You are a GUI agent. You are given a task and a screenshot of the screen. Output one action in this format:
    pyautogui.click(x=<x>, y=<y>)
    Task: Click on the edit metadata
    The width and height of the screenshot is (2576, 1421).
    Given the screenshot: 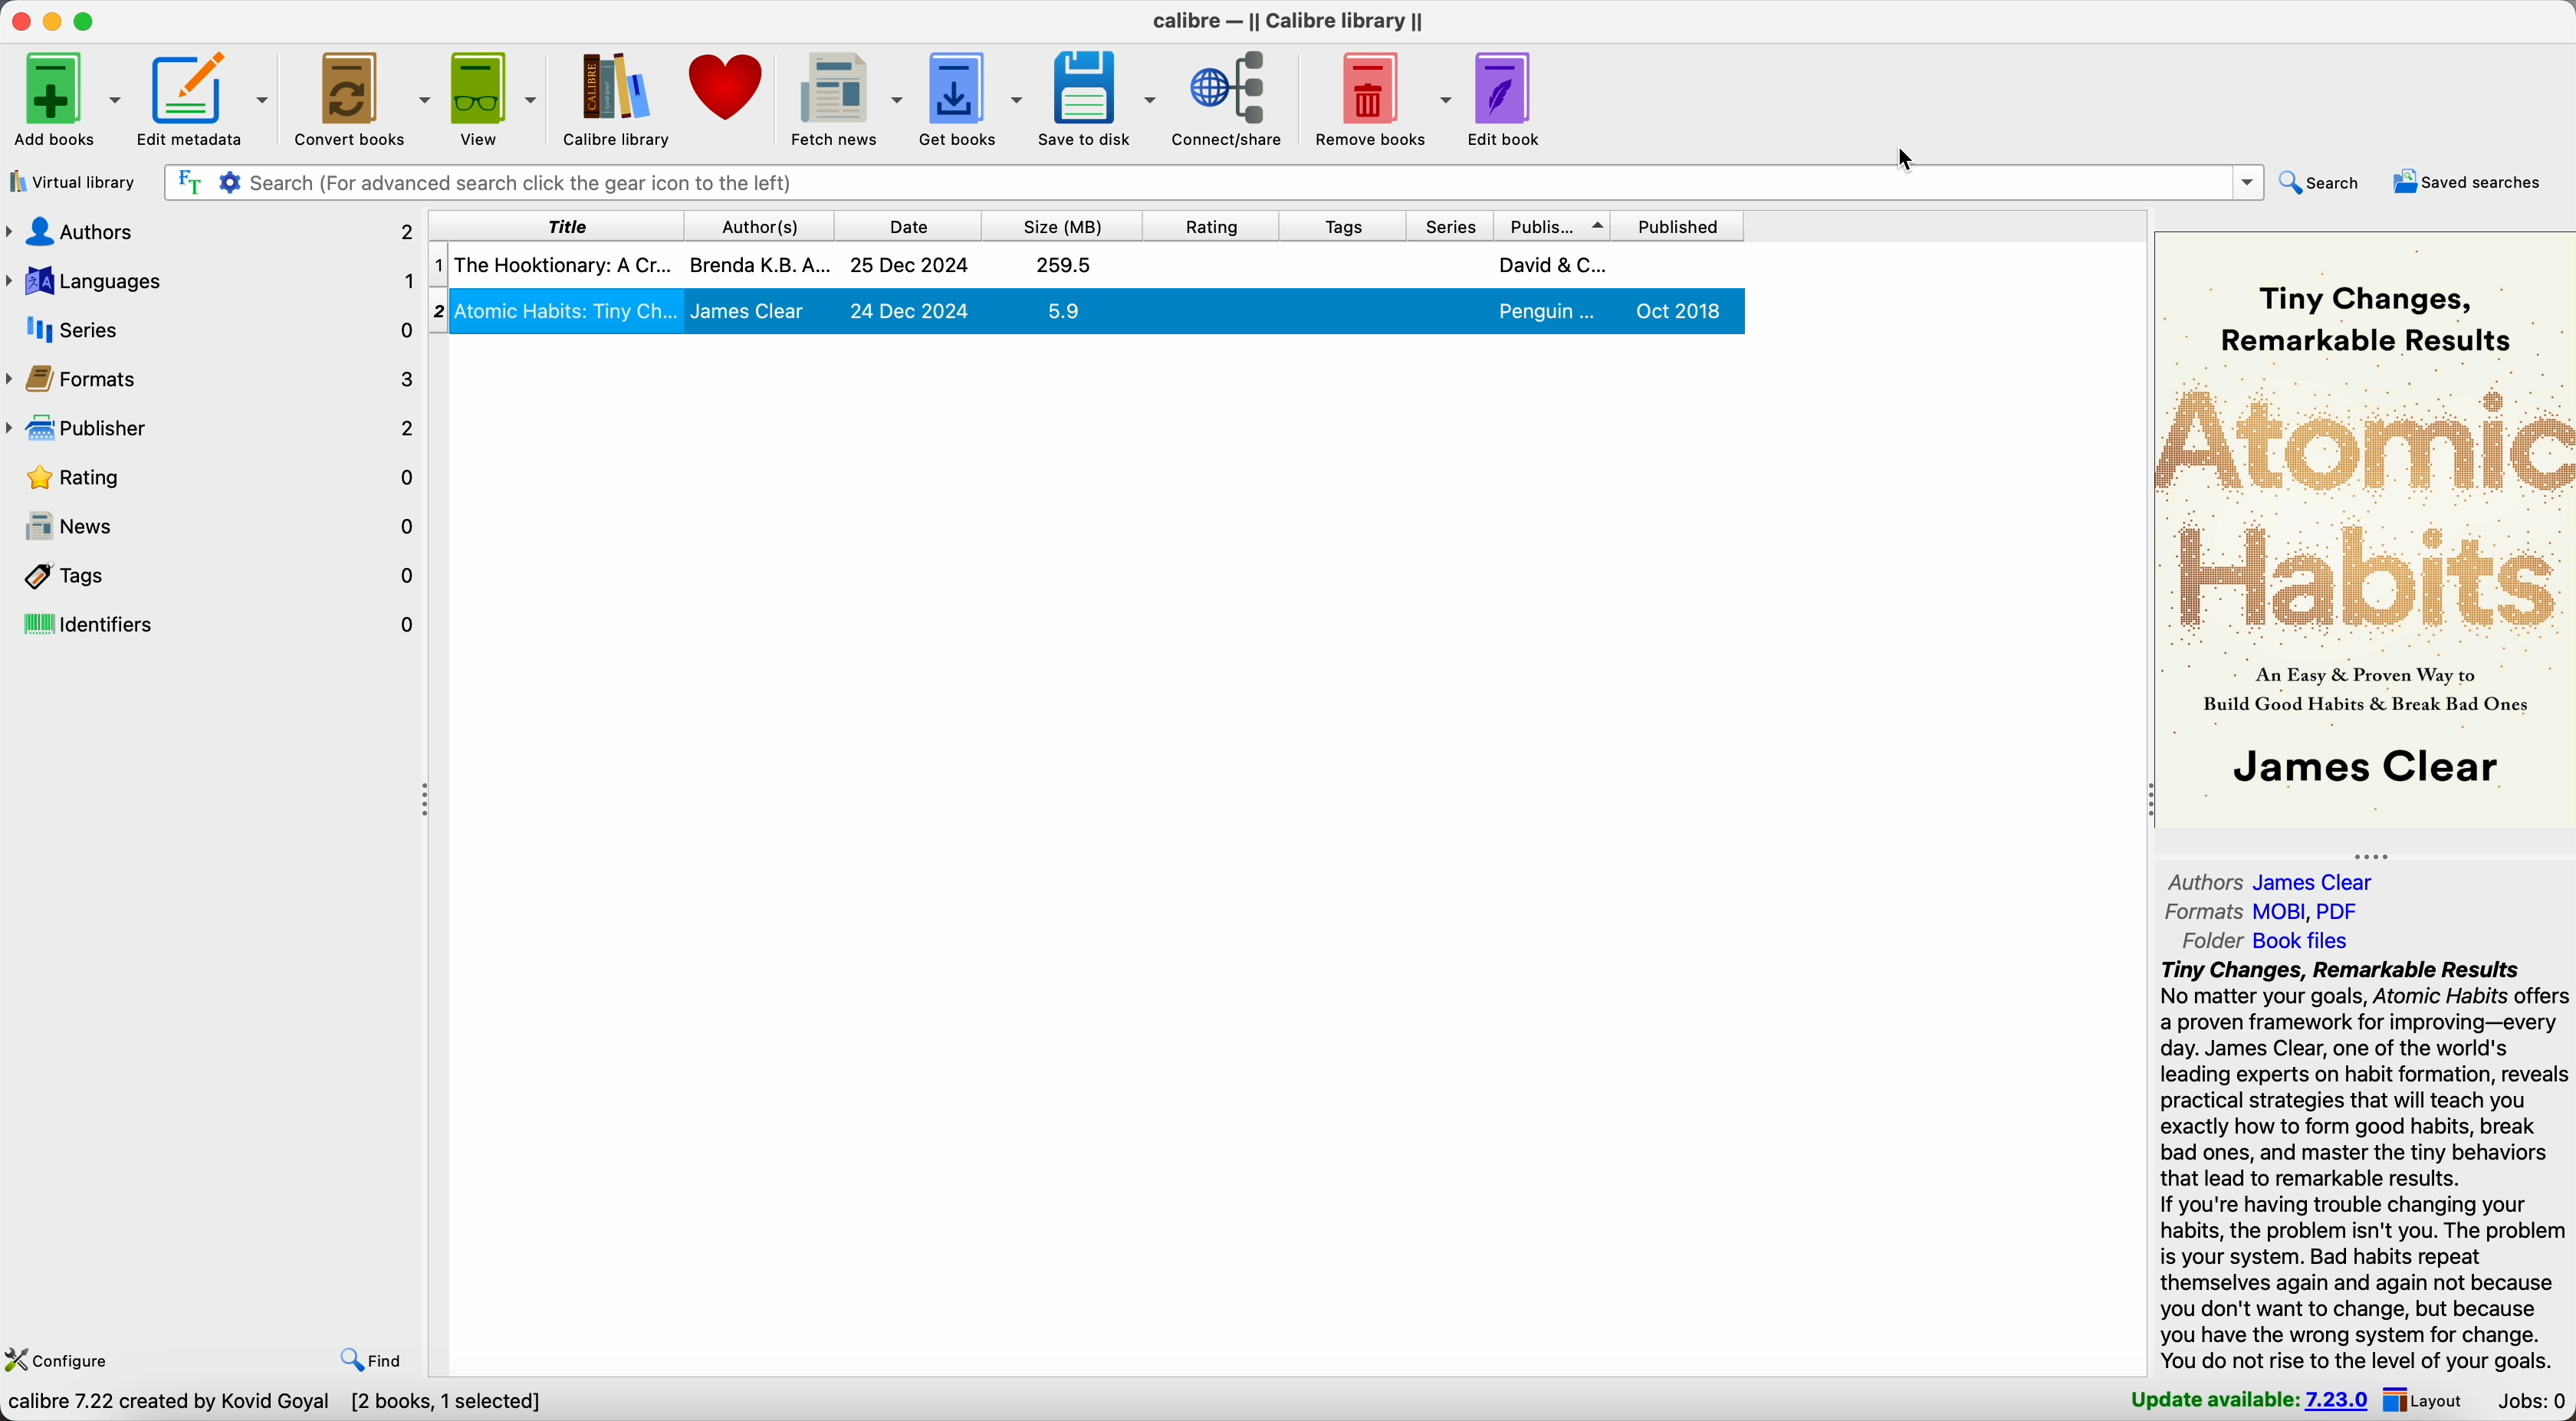 What is the action you would take?
    pyautogui.click(x=209, y=101)
    